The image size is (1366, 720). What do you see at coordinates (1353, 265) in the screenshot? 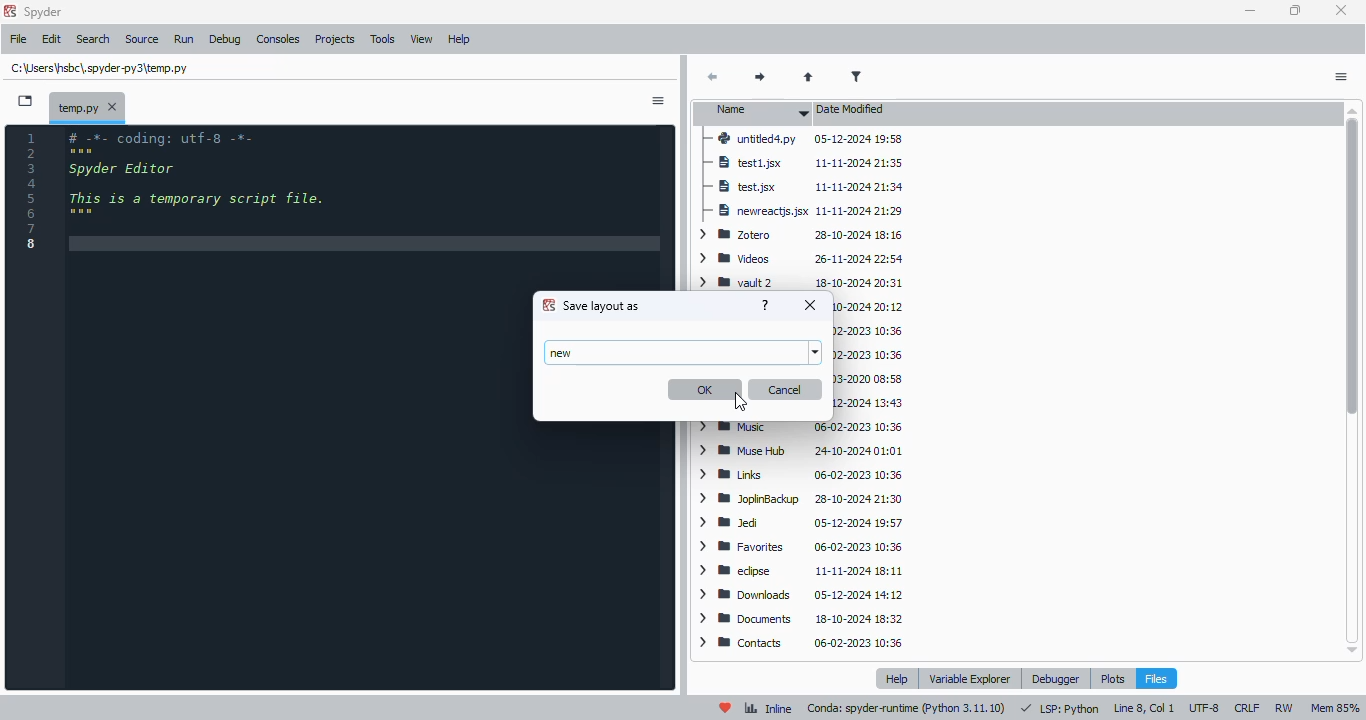
I see `vertical scroll bar` at bounding box center [1353, 265].